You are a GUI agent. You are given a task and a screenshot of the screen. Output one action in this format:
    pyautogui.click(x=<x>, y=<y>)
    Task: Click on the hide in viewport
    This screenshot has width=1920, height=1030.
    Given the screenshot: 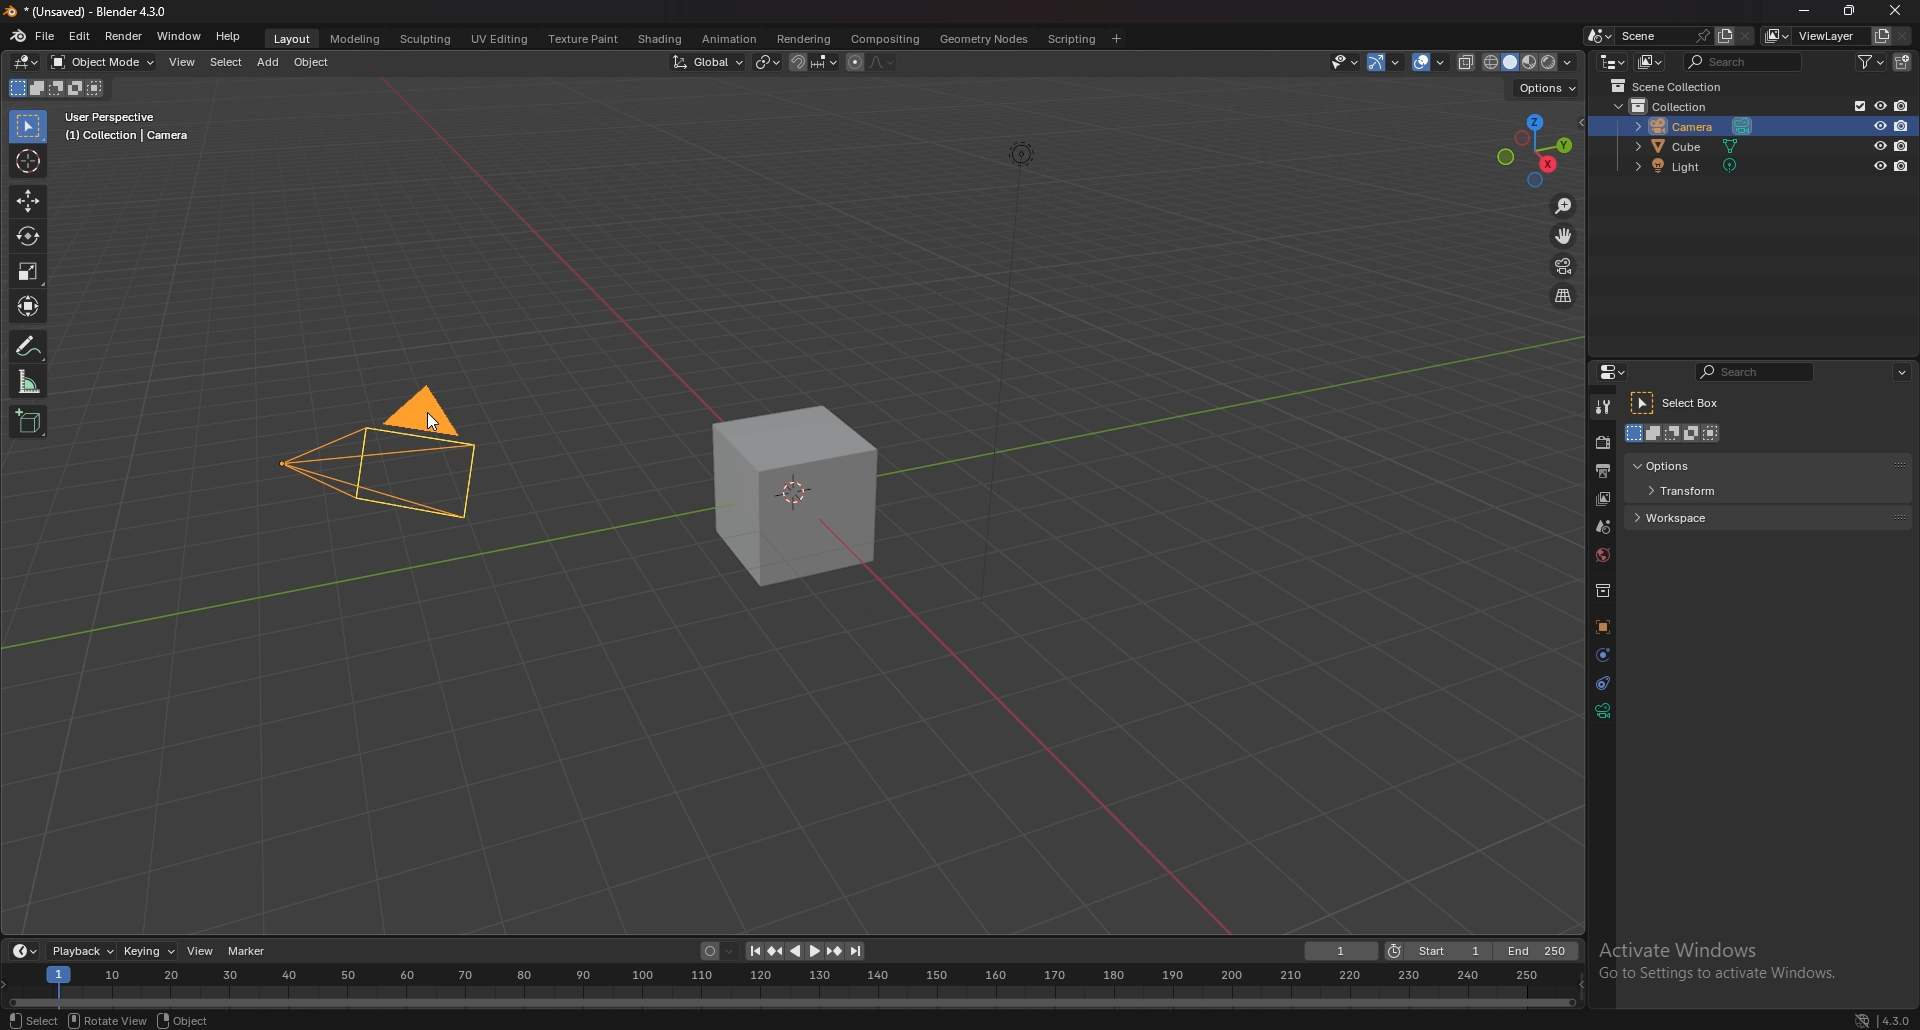 What is the action you would take?
    pyautogui.click(x=1879, y=145)
    